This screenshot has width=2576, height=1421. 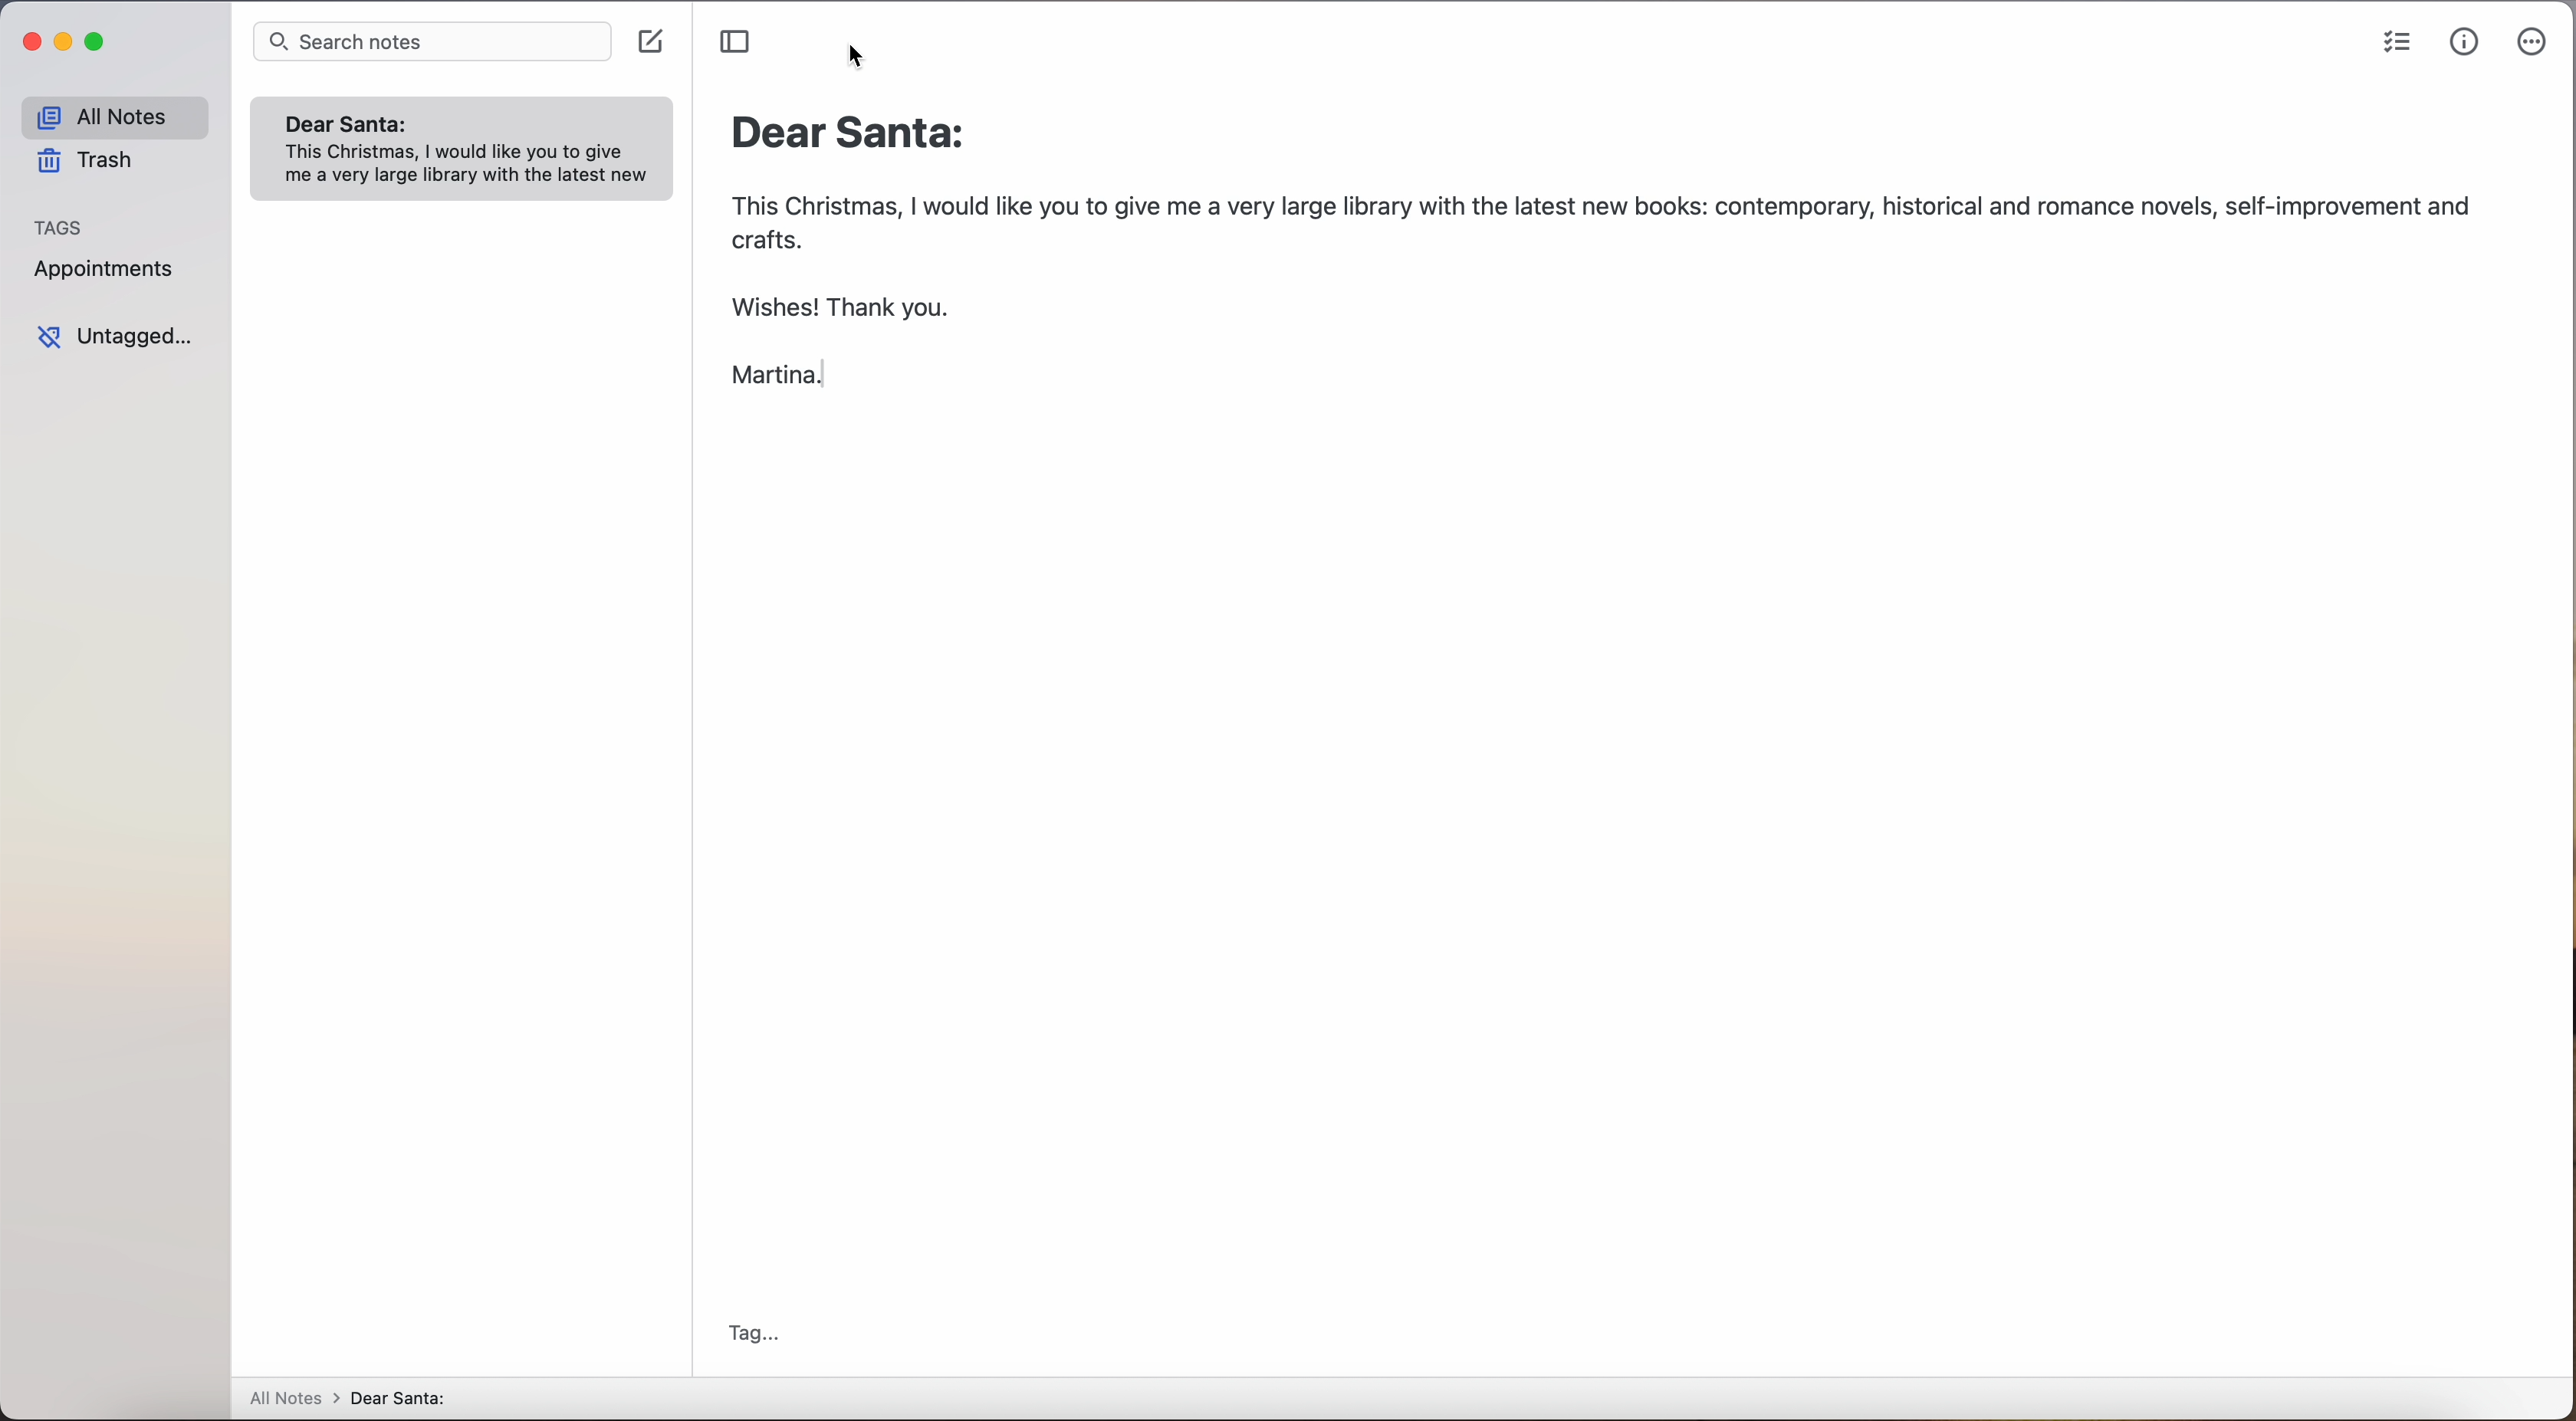 What do you see at coordinates (125, 337) in the screenshot?
I see `untagged` at bounding box center [125, 337].